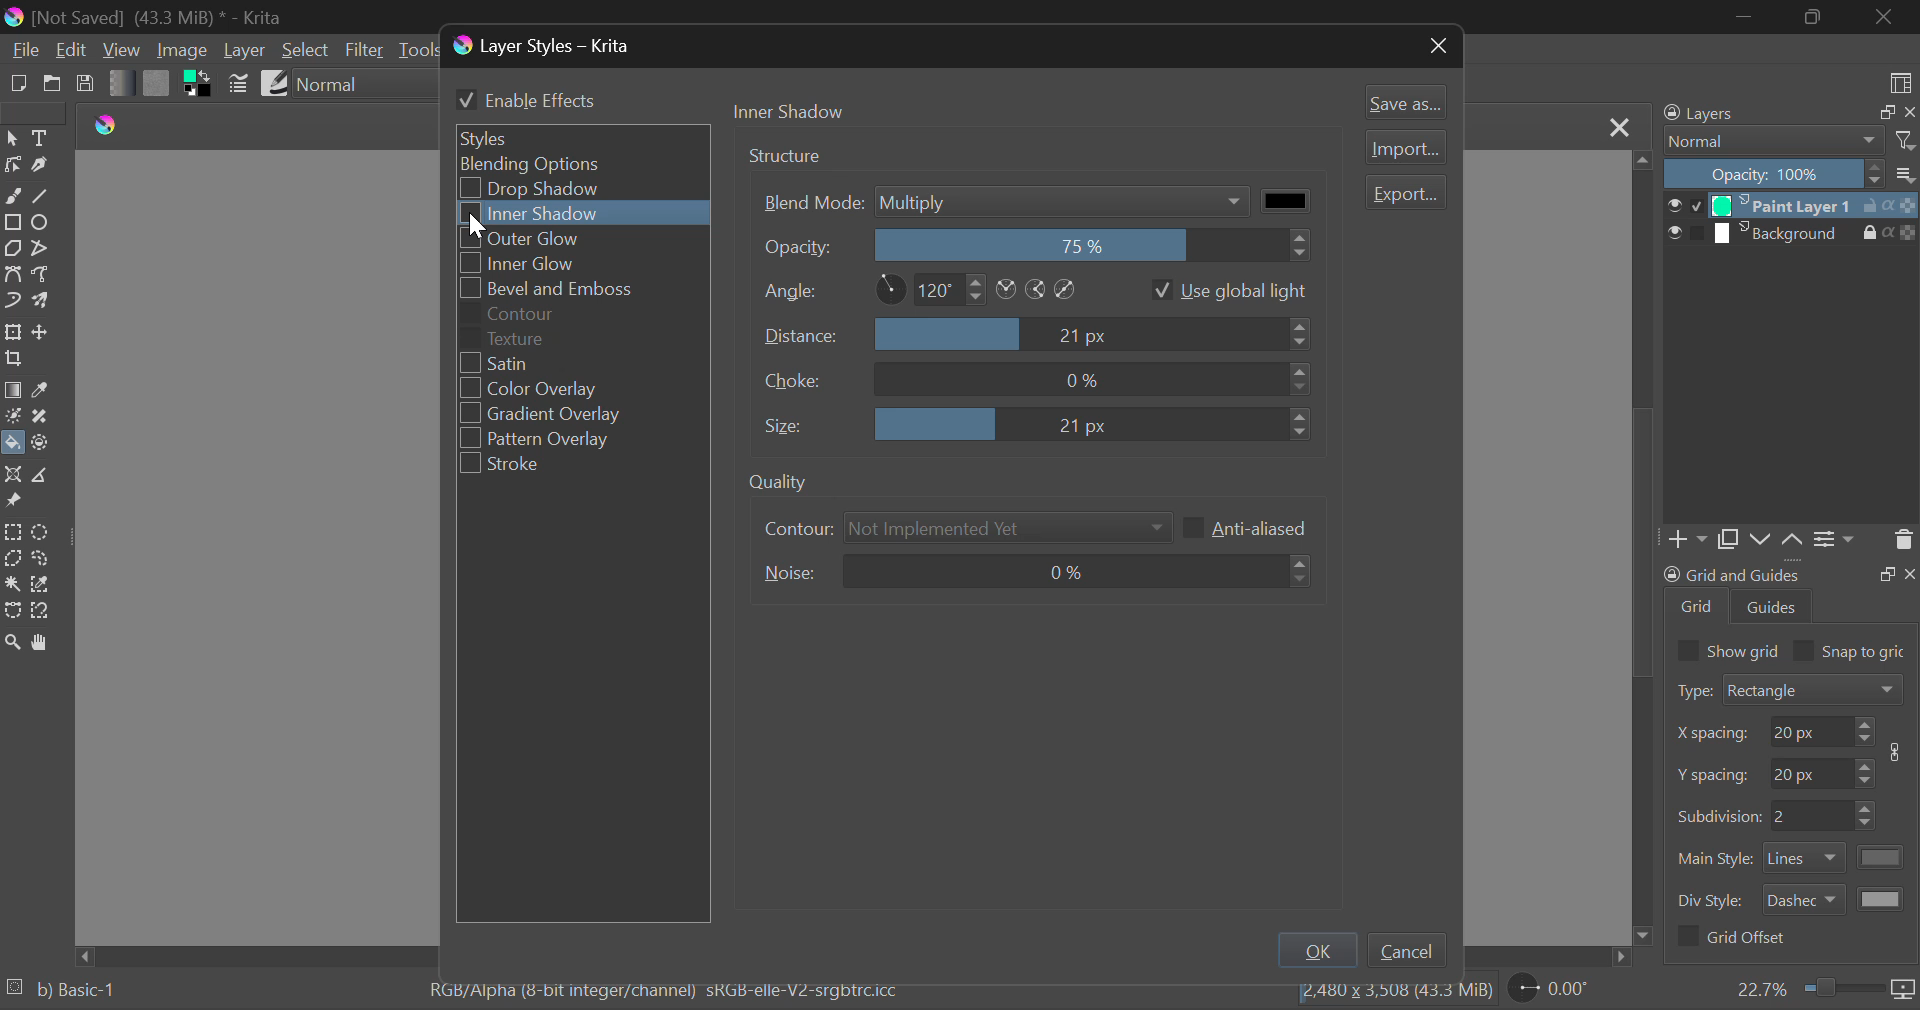 This screenshot has width=1920, height=1010. Describe the element at coordinates (13, 273) in the screenshot. I see `Bezier Curve` at that location.